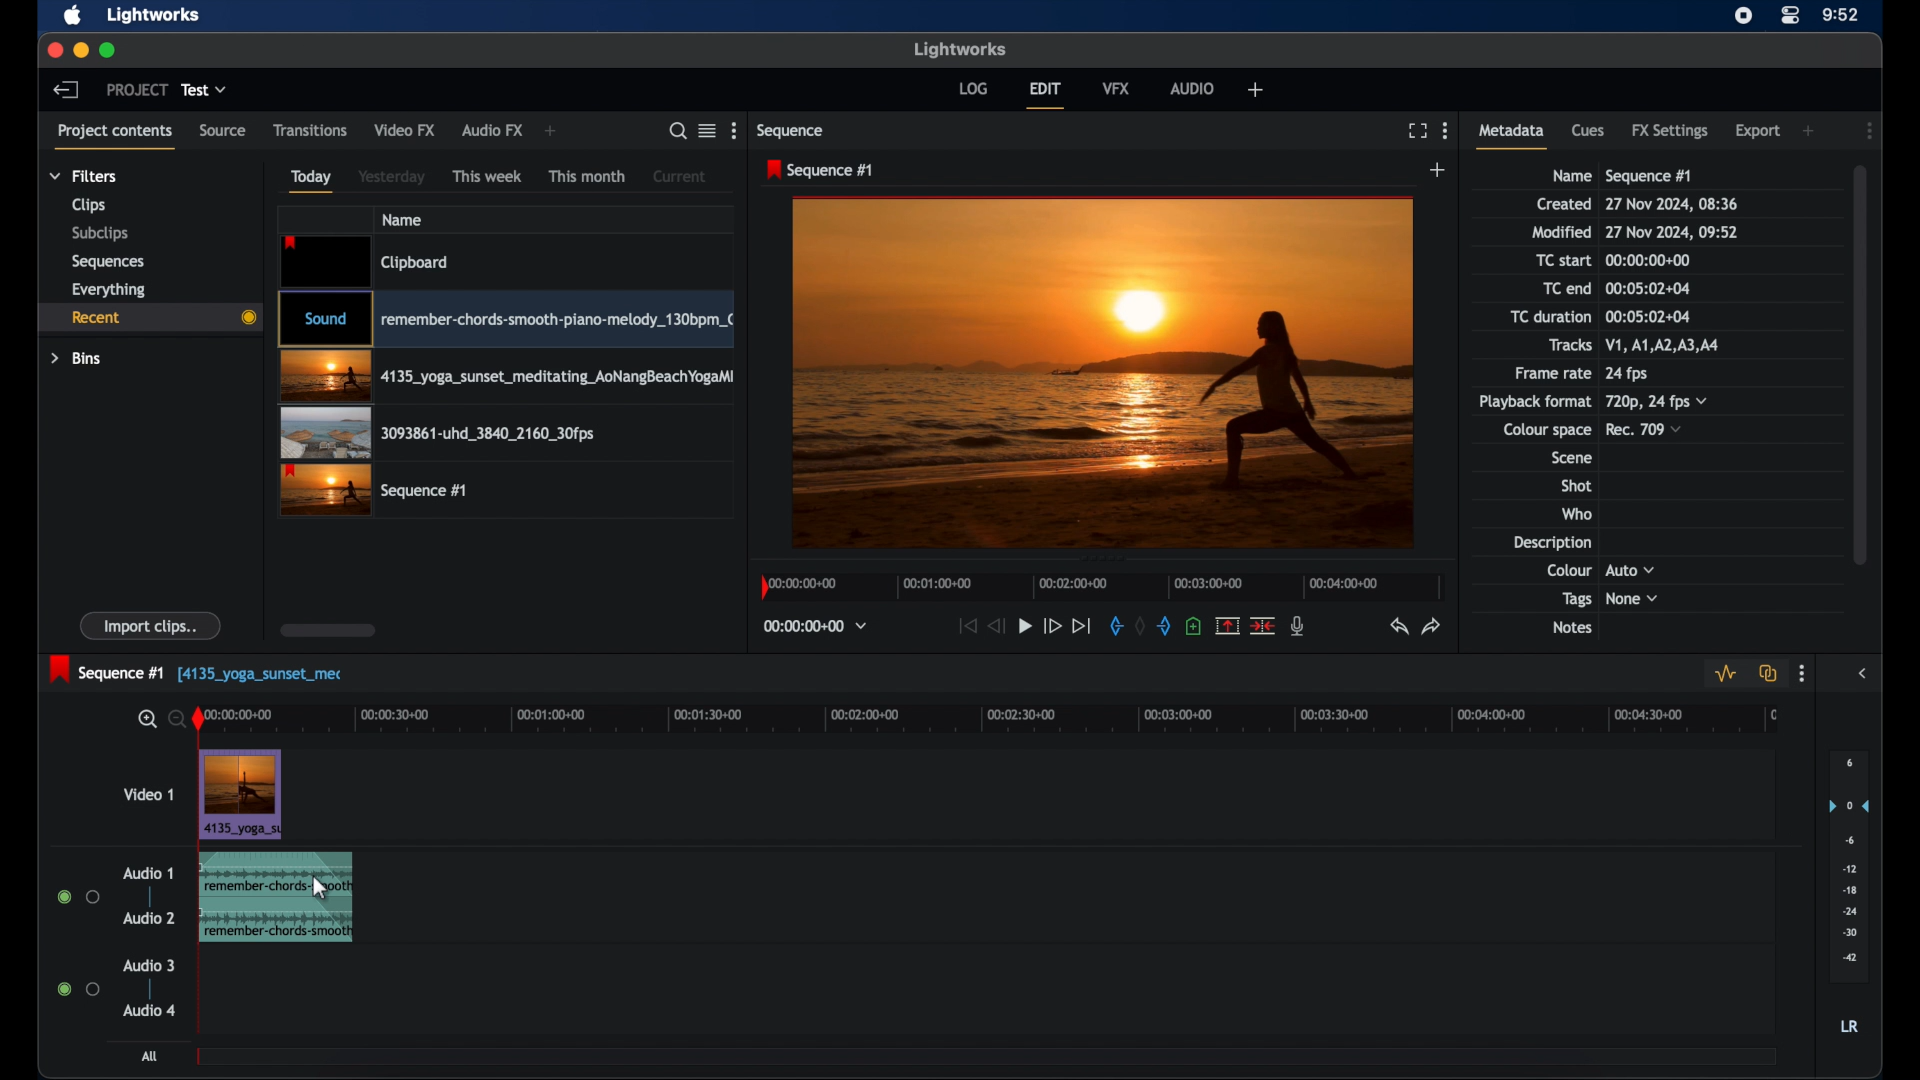 The height and width of the screenshot is (1080, 1920). I want to click on sequences, so click(108, 262).